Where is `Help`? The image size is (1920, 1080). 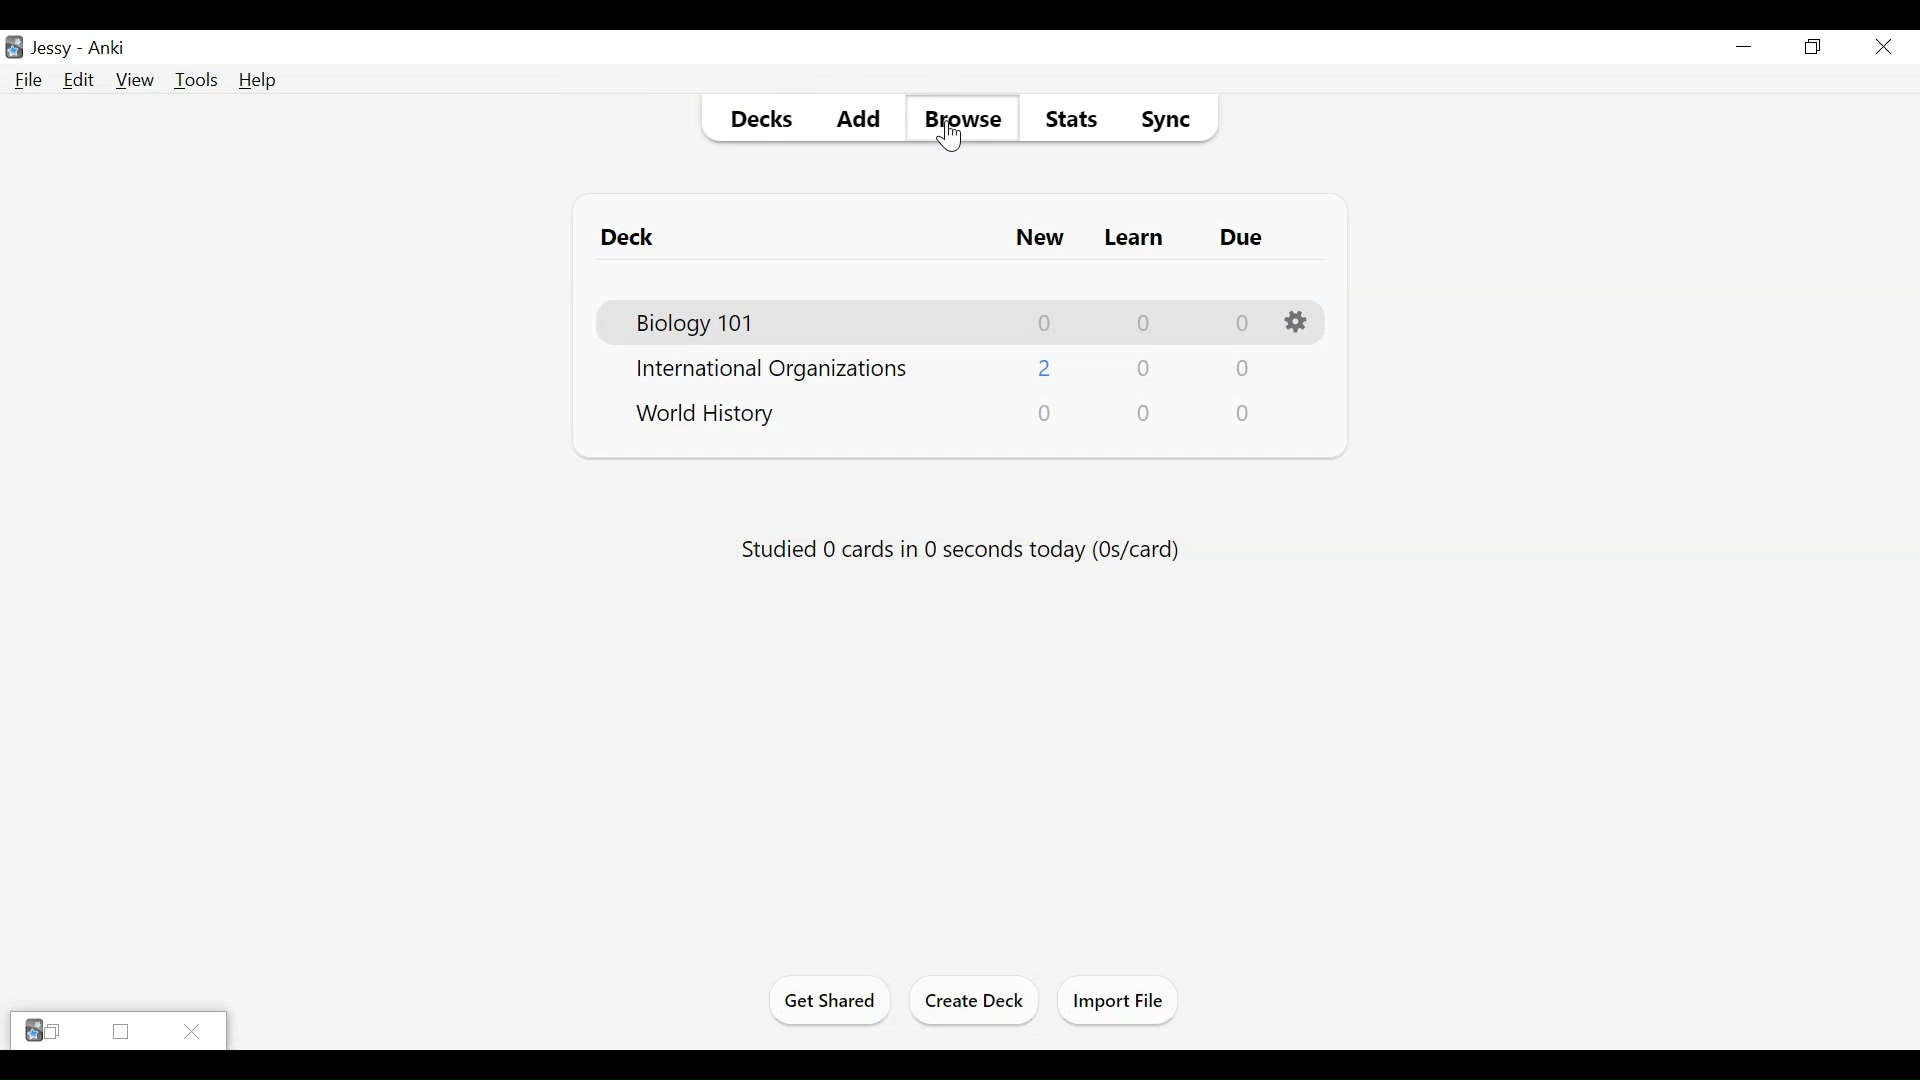
Help is located at coordinates (259, 81).